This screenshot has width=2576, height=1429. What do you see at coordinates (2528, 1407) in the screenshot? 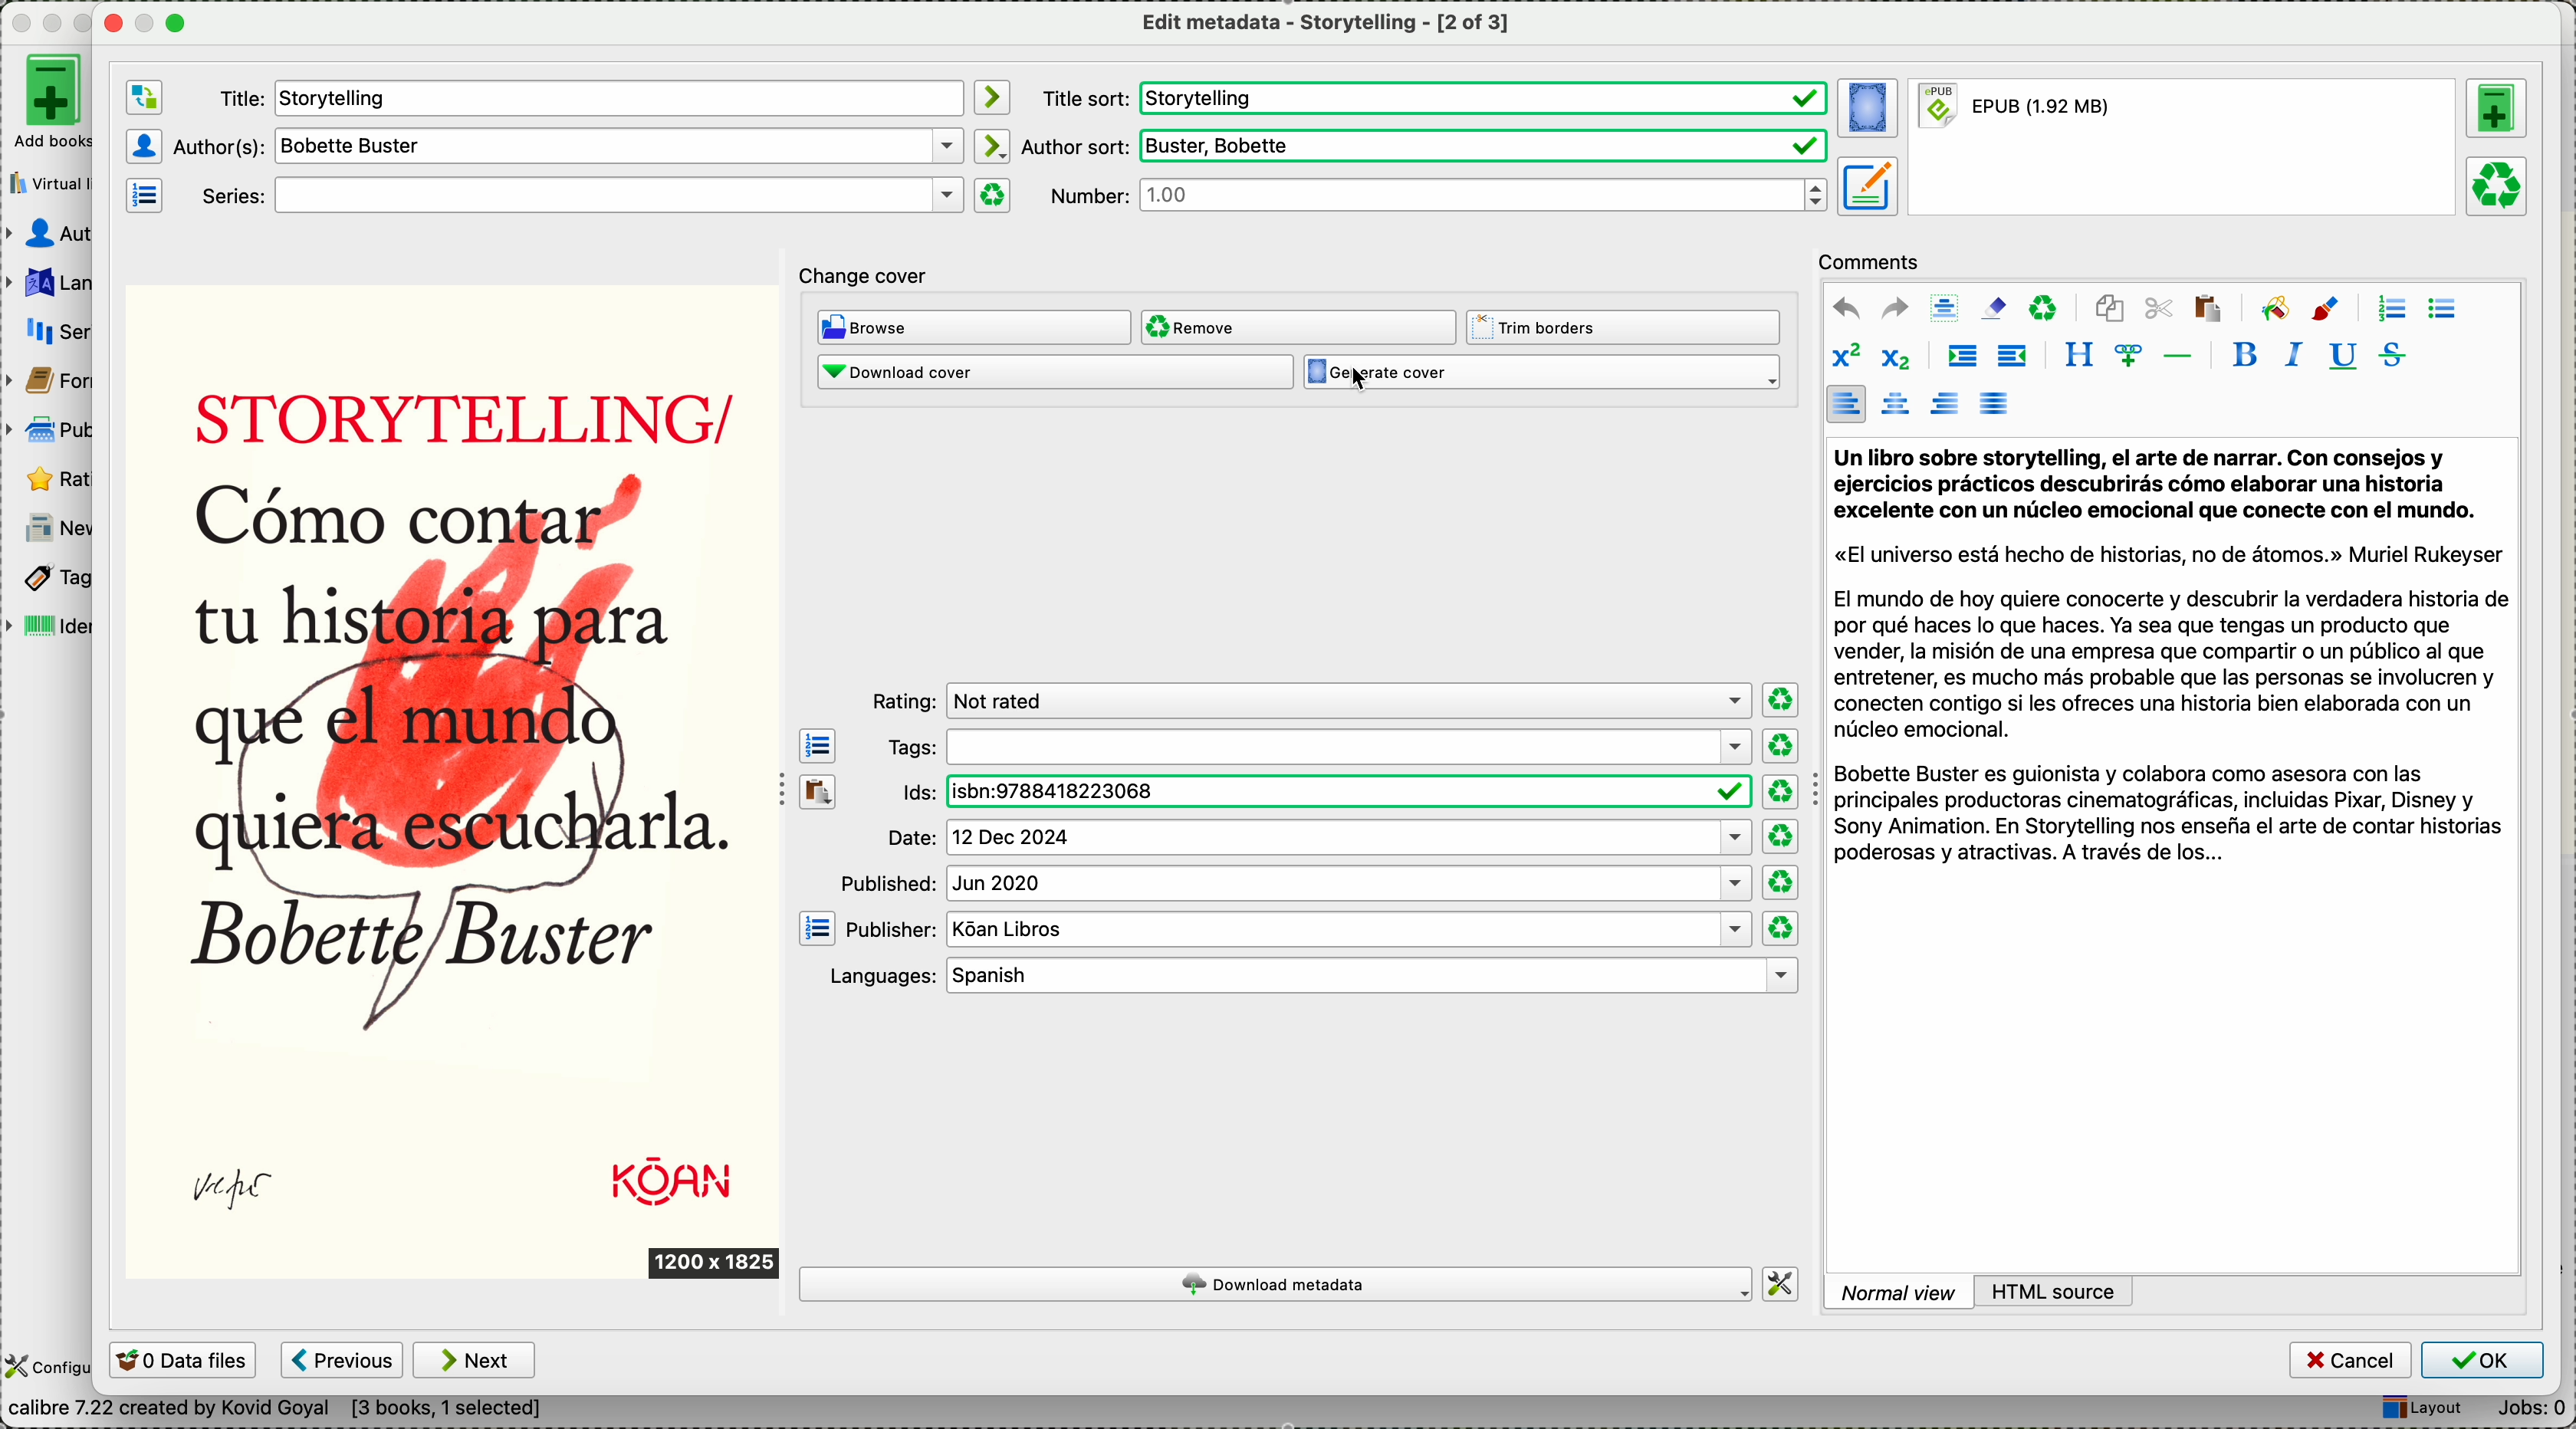
I see `jobs: 0` at bounding box center [2528, 1407].